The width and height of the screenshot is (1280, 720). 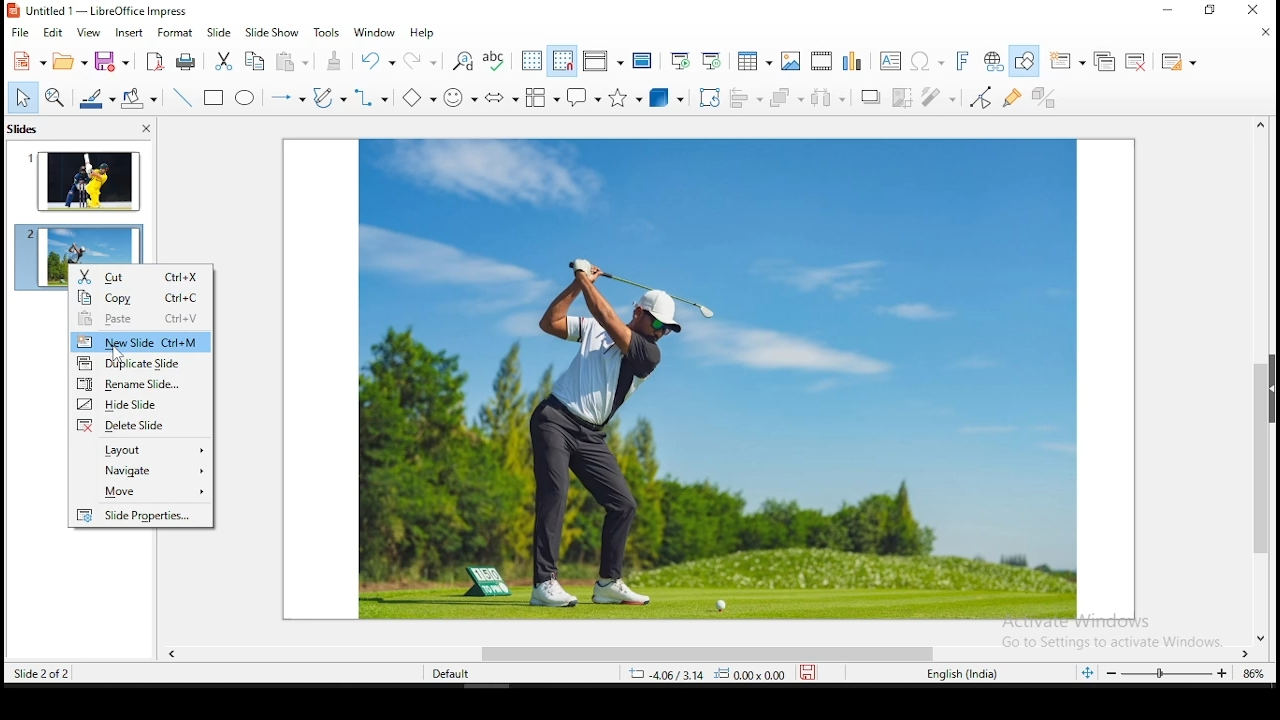 I want to click on snap to grid, so click(x=563, y=60).